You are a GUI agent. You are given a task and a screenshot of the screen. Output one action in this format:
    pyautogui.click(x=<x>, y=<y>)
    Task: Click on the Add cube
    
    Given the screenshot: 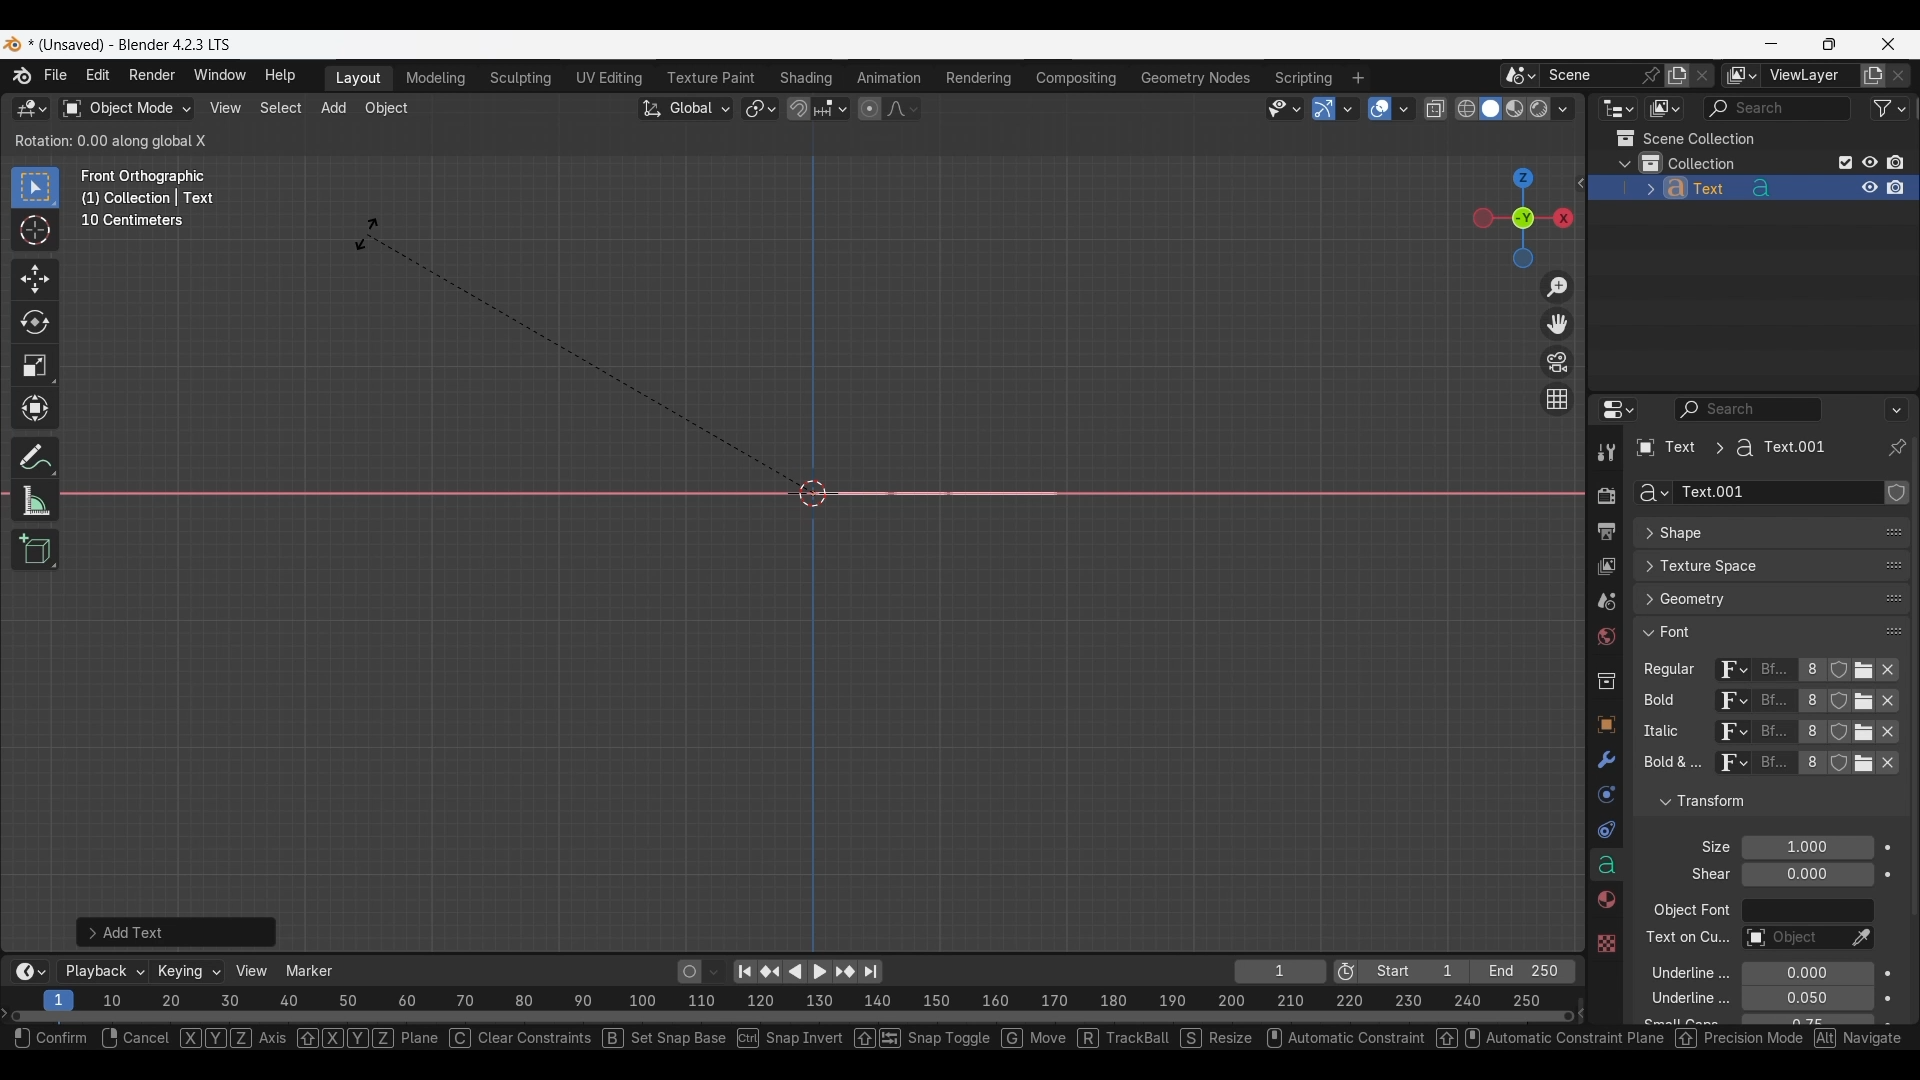 What is the action you would take?
    pyautogui.click(x=35, y=550)
    